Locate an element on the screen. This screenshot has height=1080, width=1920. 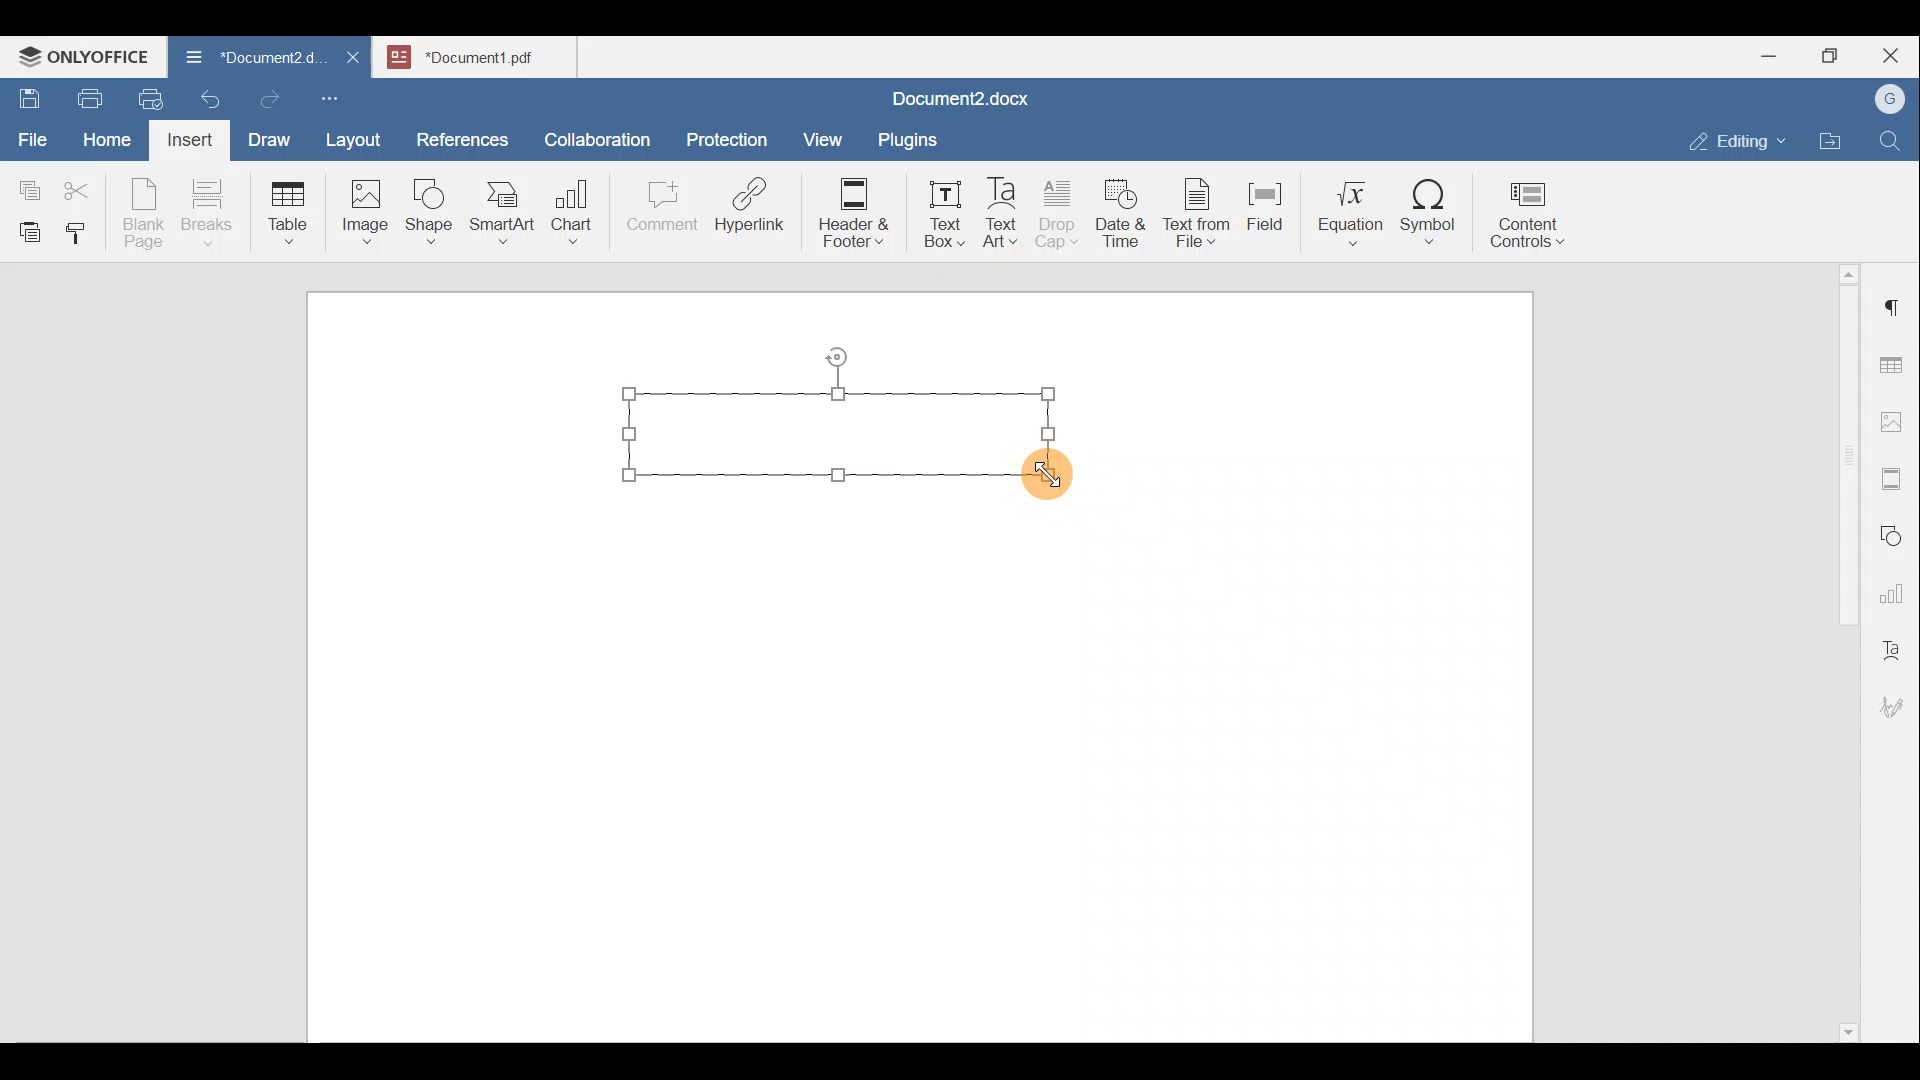
Undo is located at coordinates (206, 96).